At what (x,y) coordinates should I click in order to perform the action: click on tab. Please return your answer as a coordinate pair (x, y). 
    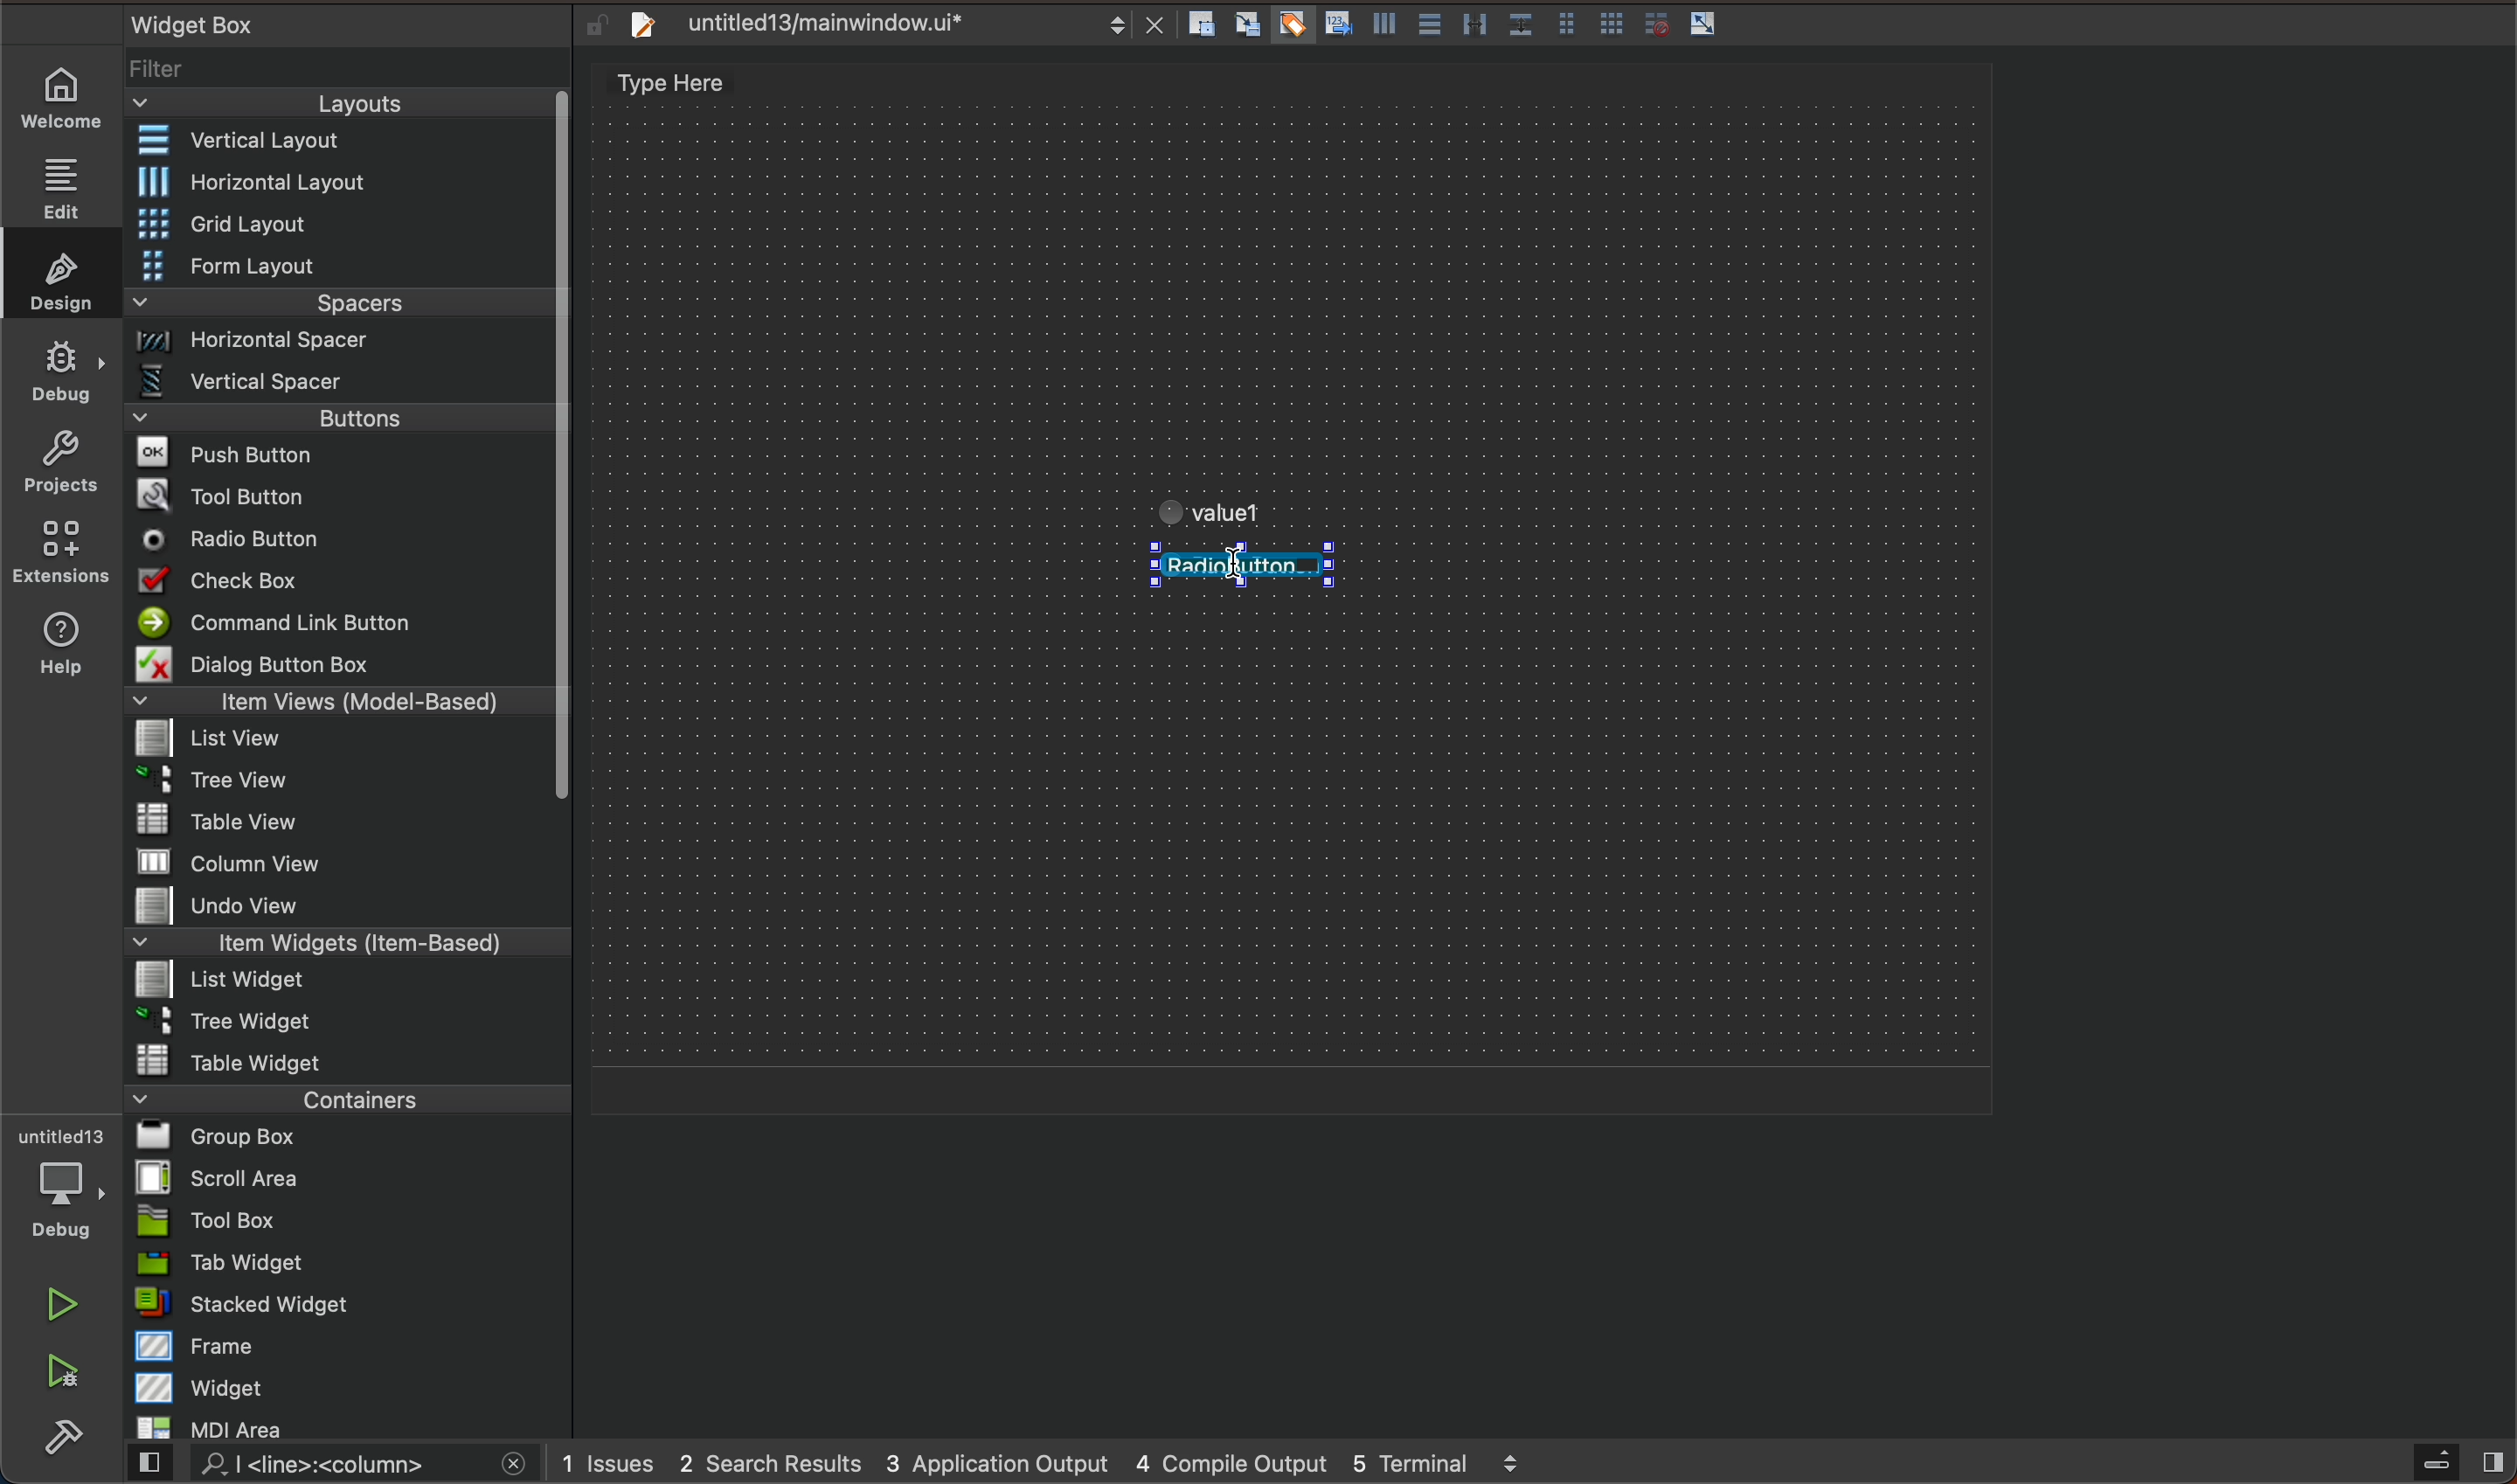
    Looking at the image, I should click on (351, 1262).